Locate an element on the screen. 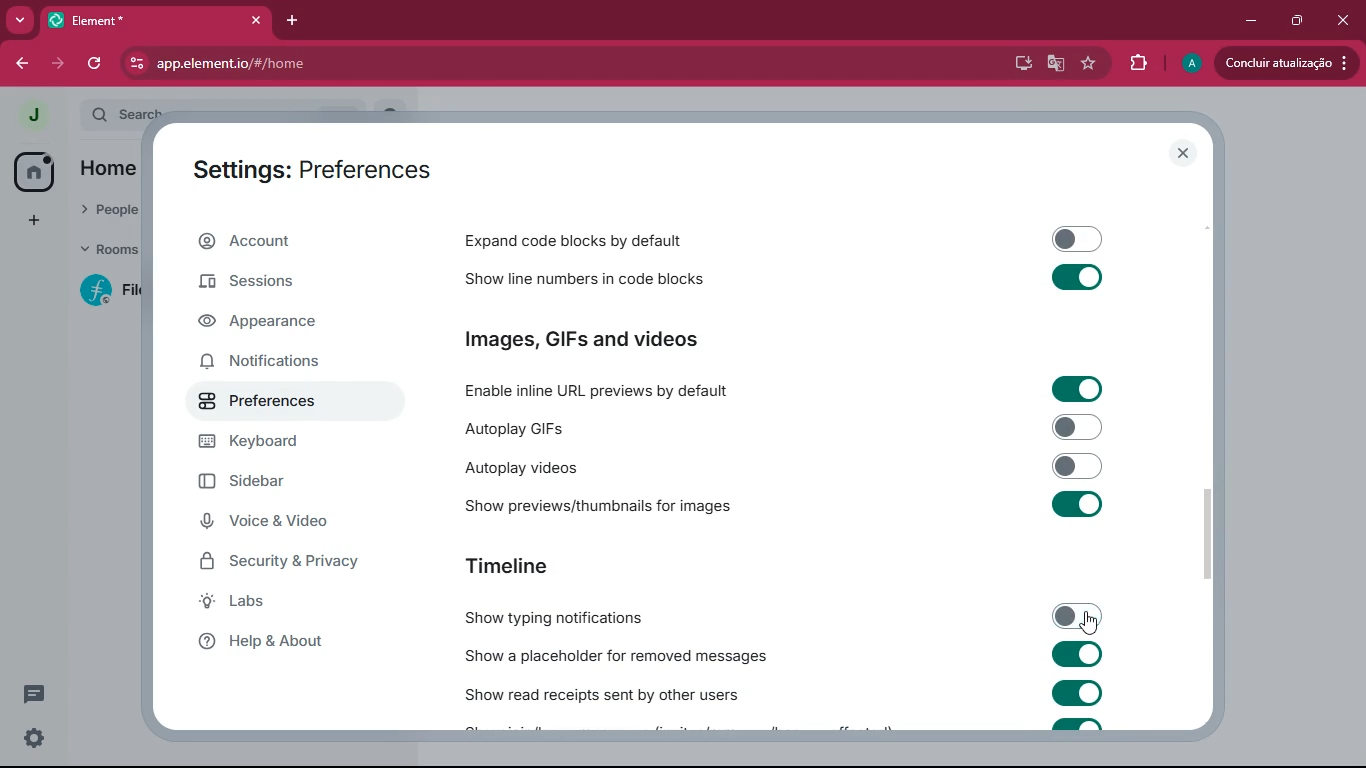 Image resolution: width=1366 pixels, height=768 pixels. images, GIFs and videos is located at coordinates (630, 339).